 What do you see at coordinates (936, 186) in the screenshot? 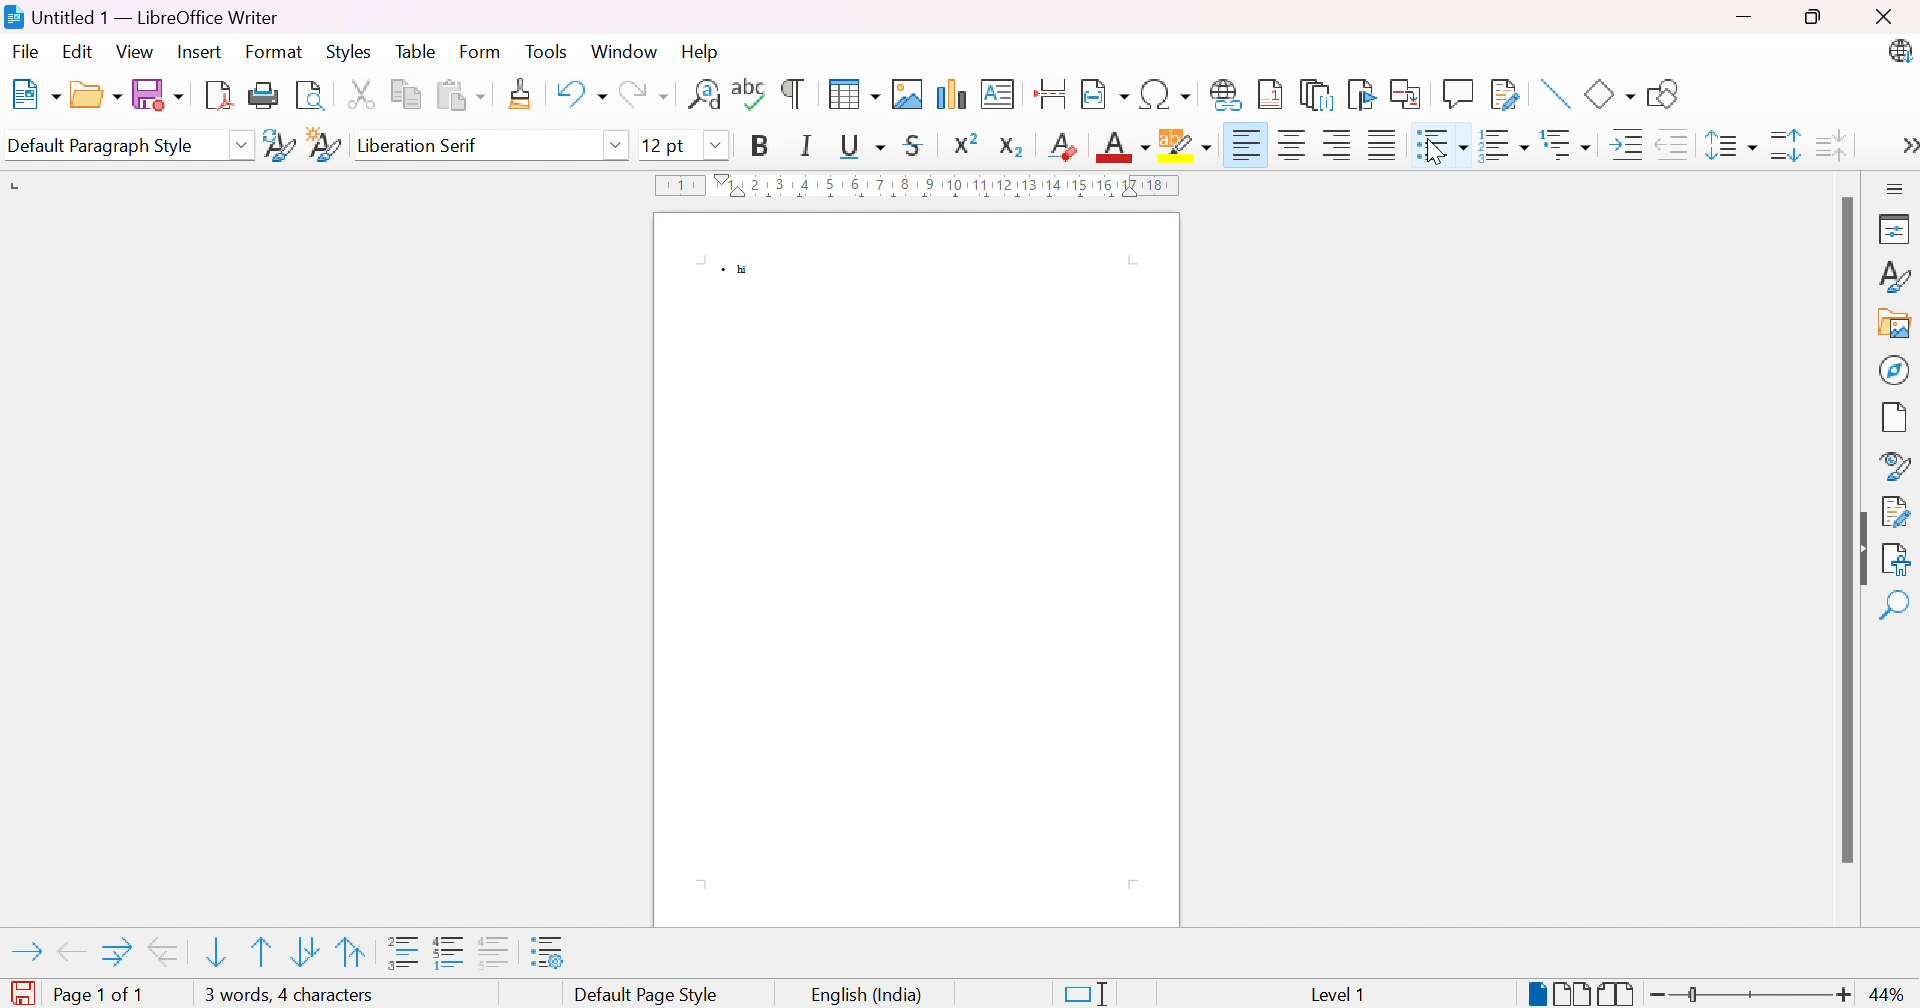
I see `Ruler` at bounding box center [936, 186].